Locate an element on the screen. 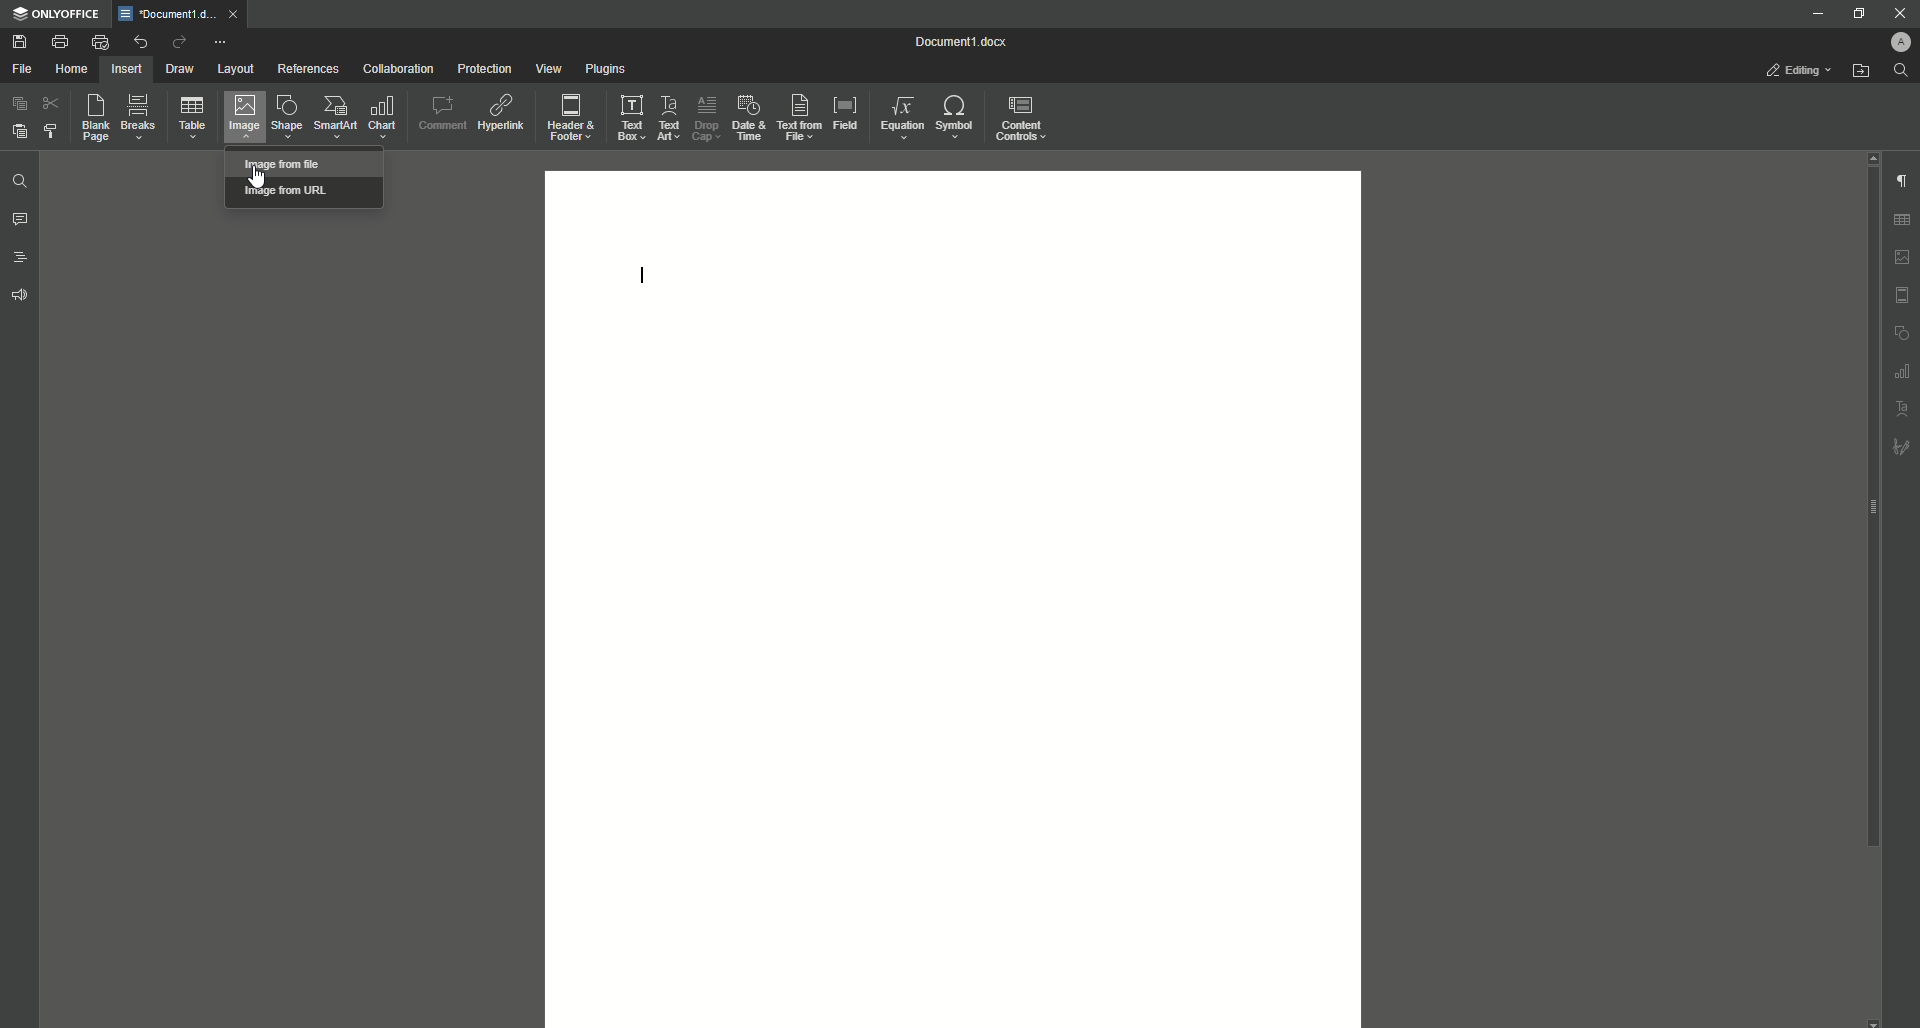 The image size is (1920, 1028). Insert is located at coordinates (126, 68).